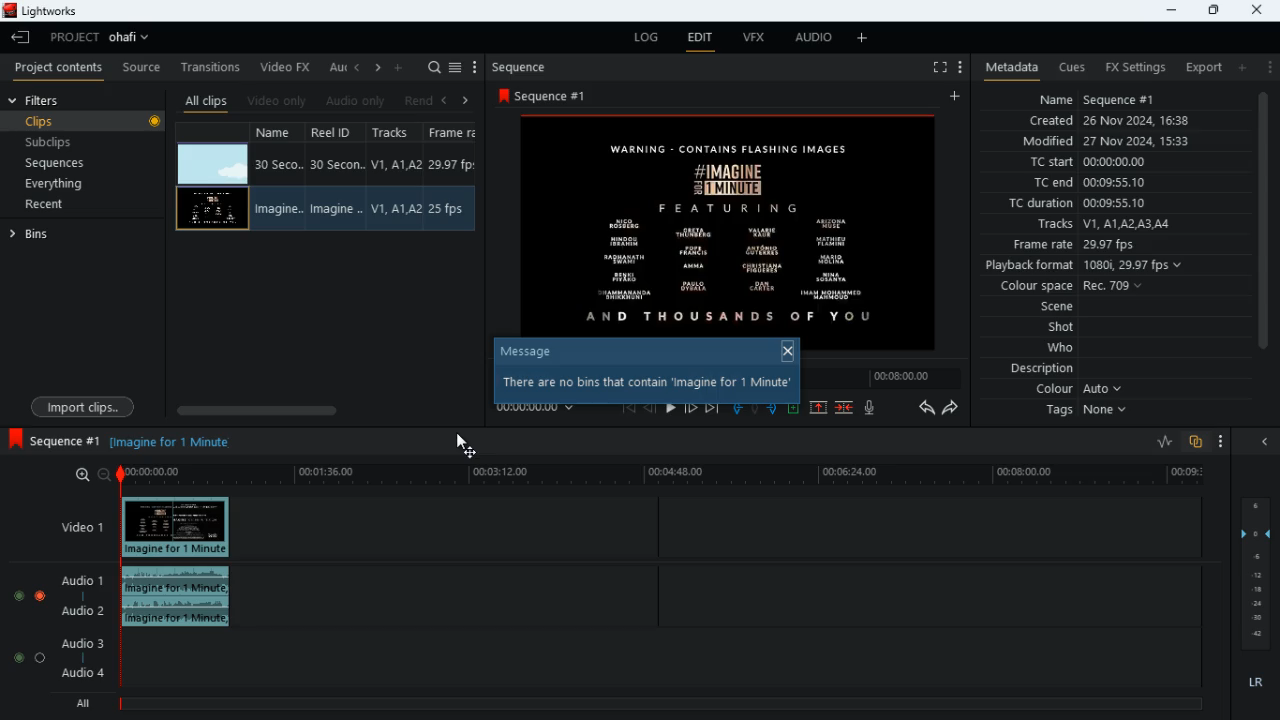  Describe the element at coordinates (85, 584) in the screenshot. I see `audio 1` at that location.